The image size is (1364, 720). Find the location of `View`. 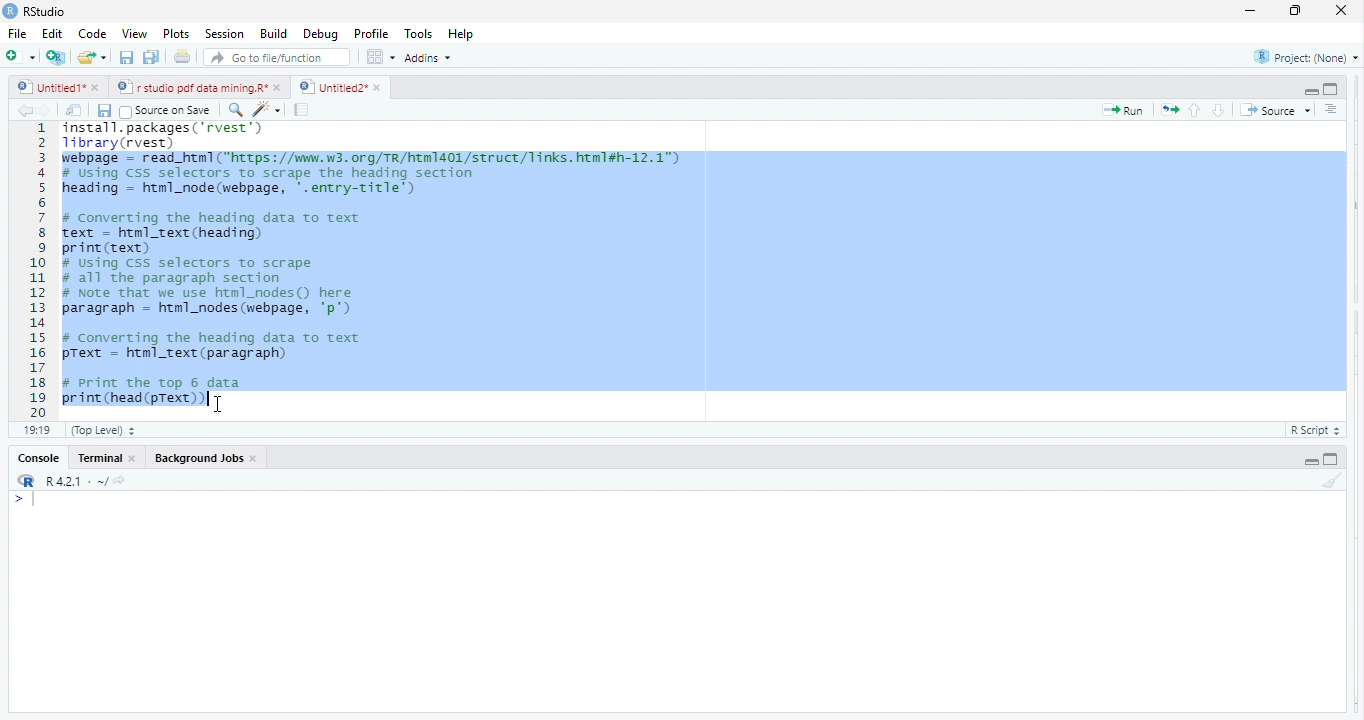

View is located at coordinates (133, 35).